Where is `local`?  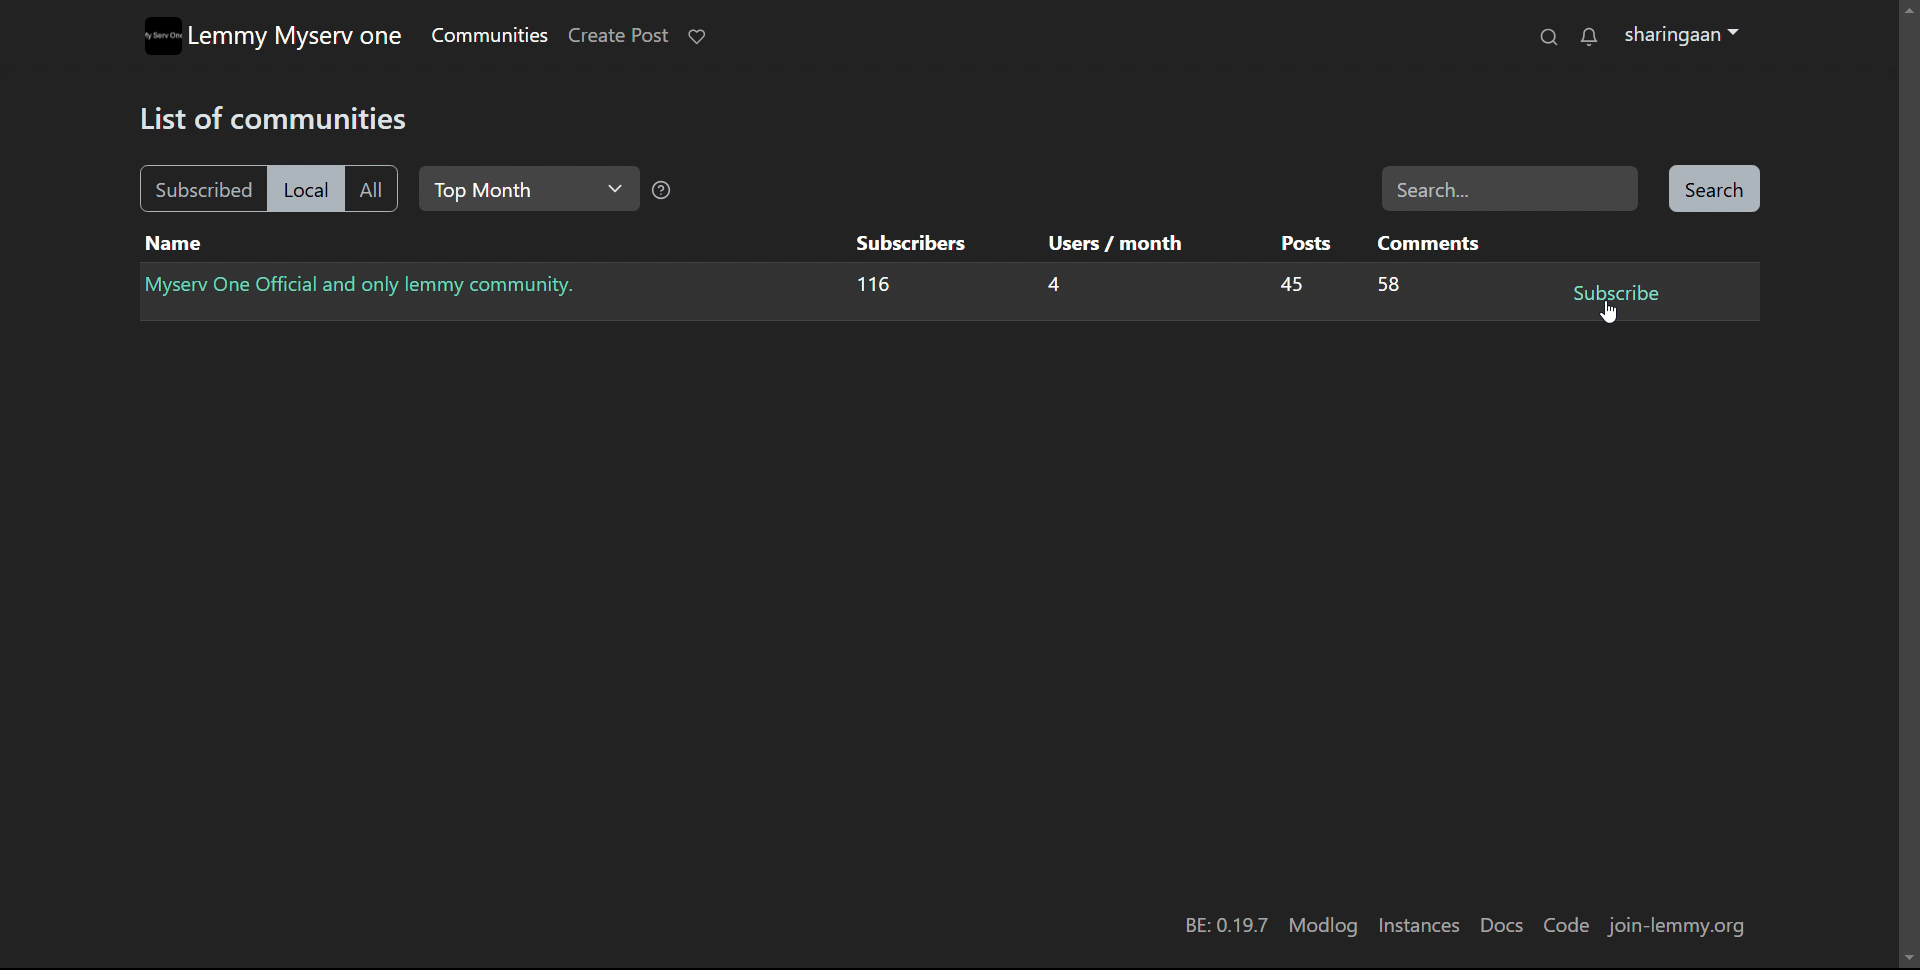 local is located at coordinates (303, 189).